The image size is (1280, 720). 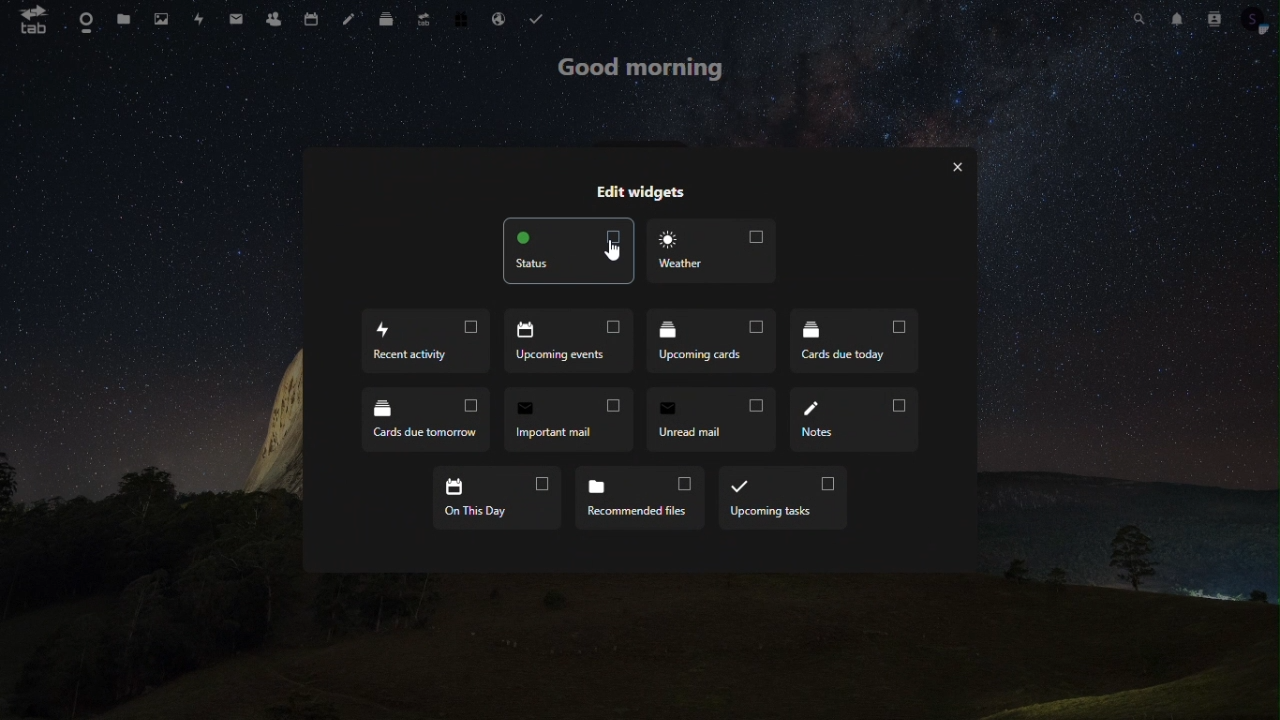 What do you see at coordinates (1176, 17) in the screenshot?
I see `notification` at bounding box center [1176, 17].